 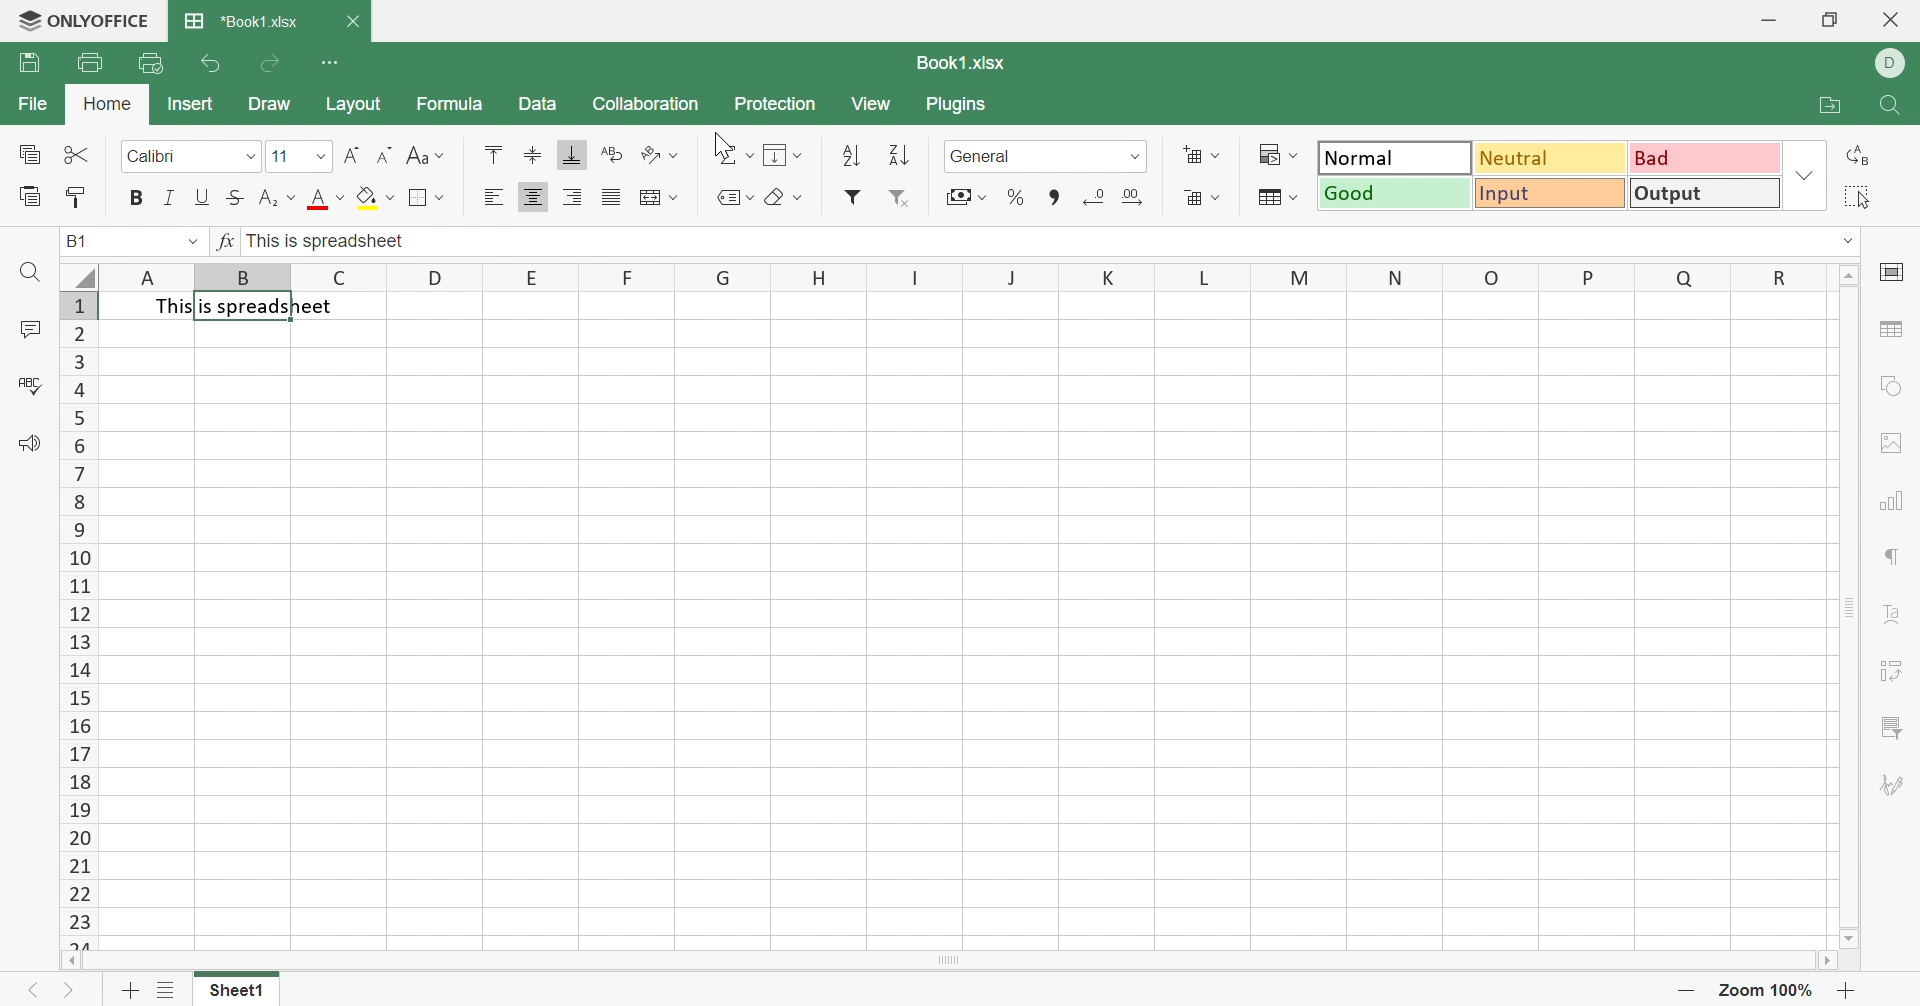 What do you see at coordinates (235, 989) in the screenshot?
I see `Sheet1` at bounding box center [235, 989].